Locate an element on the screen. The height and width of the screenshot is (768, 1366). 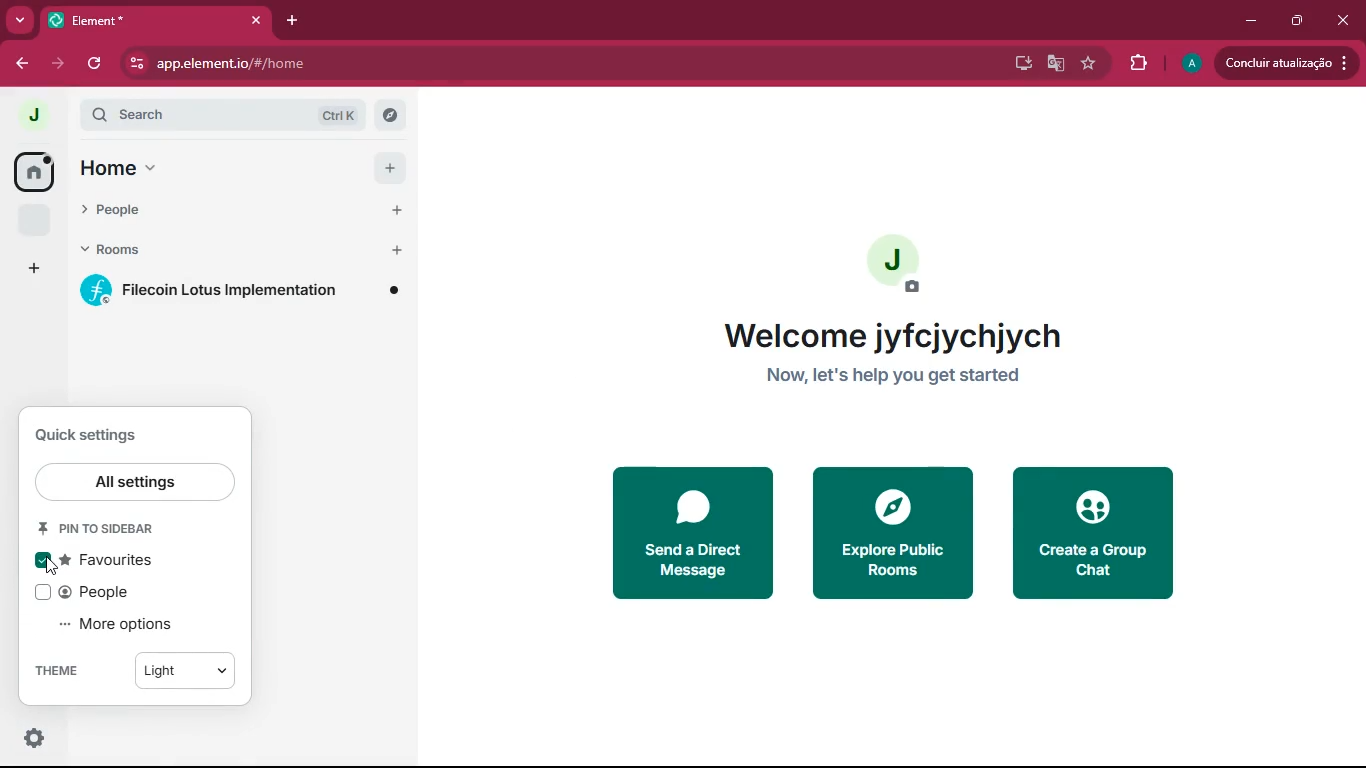
Add room is located at coordinates (396, 255).